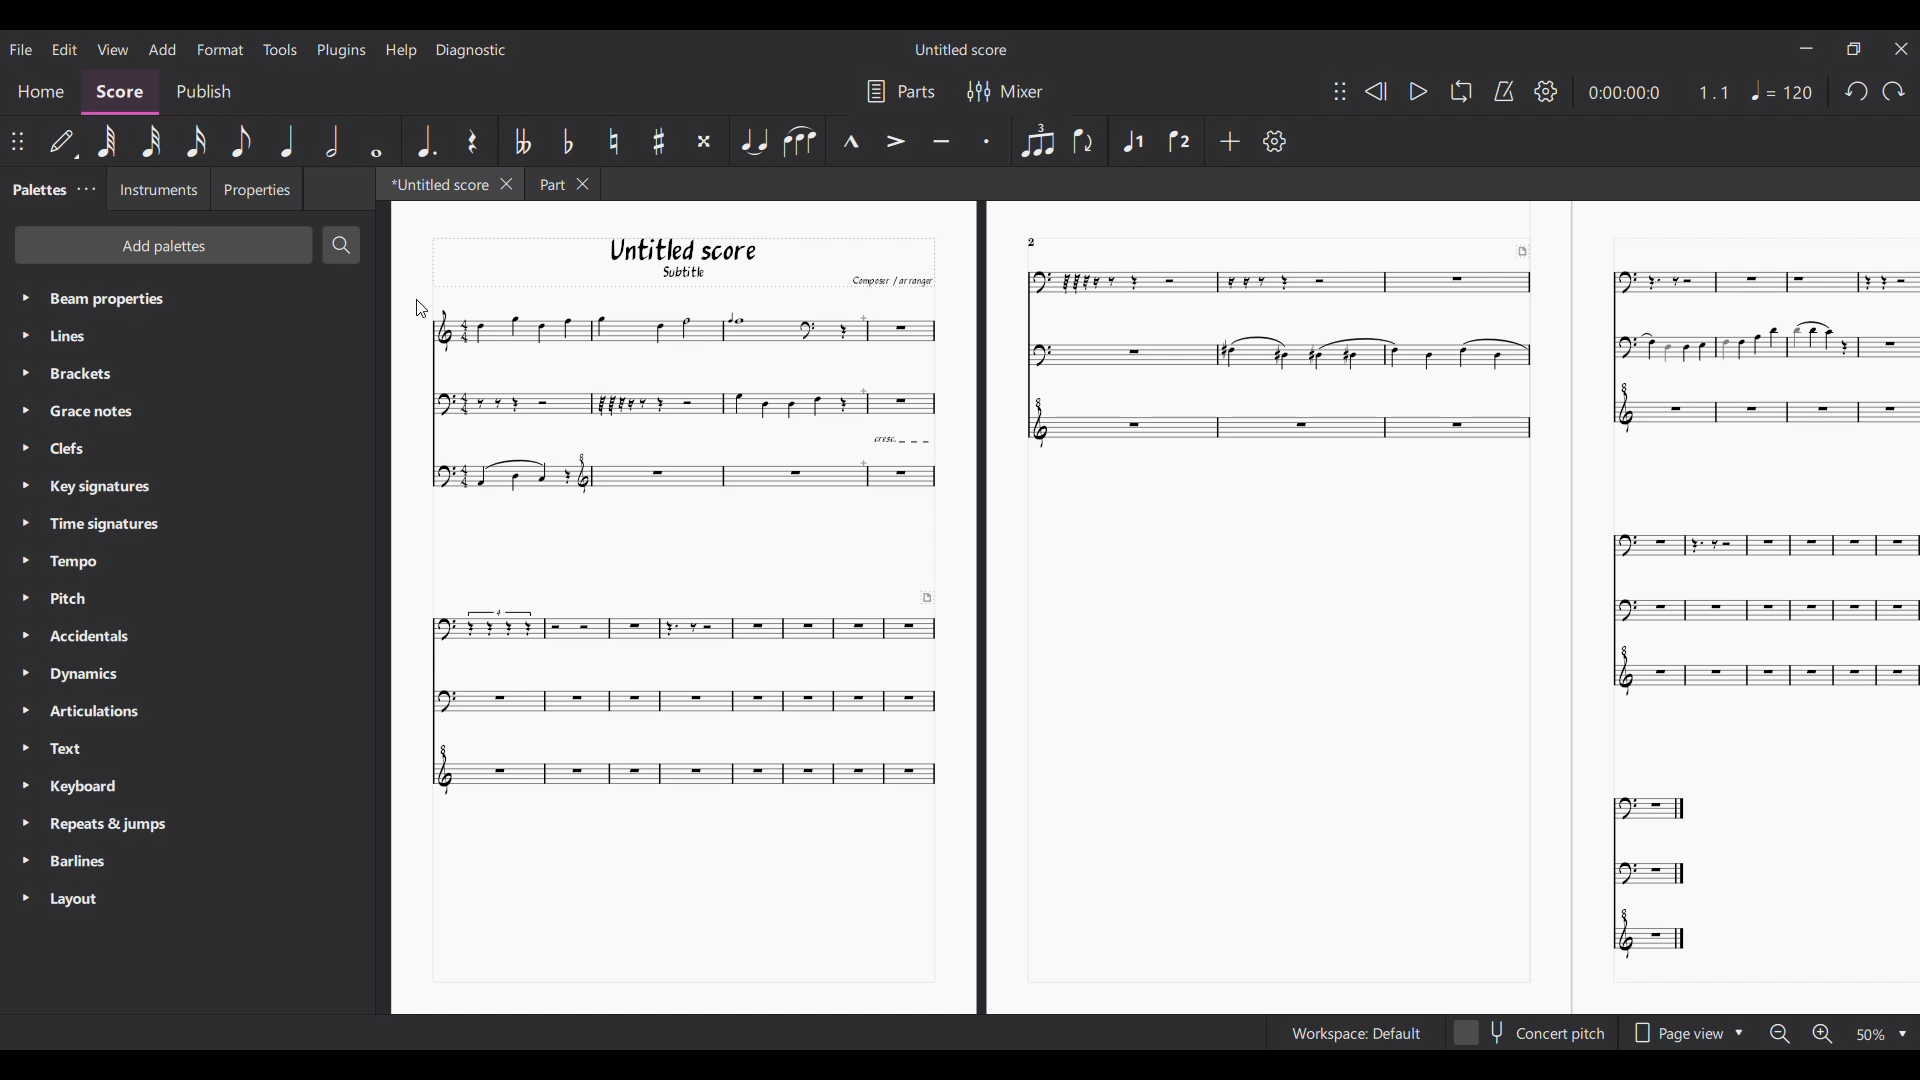 The image size is (1920, 1080). Describe the element at coordinates (289, 141) in the screenshot. I see `Quarter note` at that location.